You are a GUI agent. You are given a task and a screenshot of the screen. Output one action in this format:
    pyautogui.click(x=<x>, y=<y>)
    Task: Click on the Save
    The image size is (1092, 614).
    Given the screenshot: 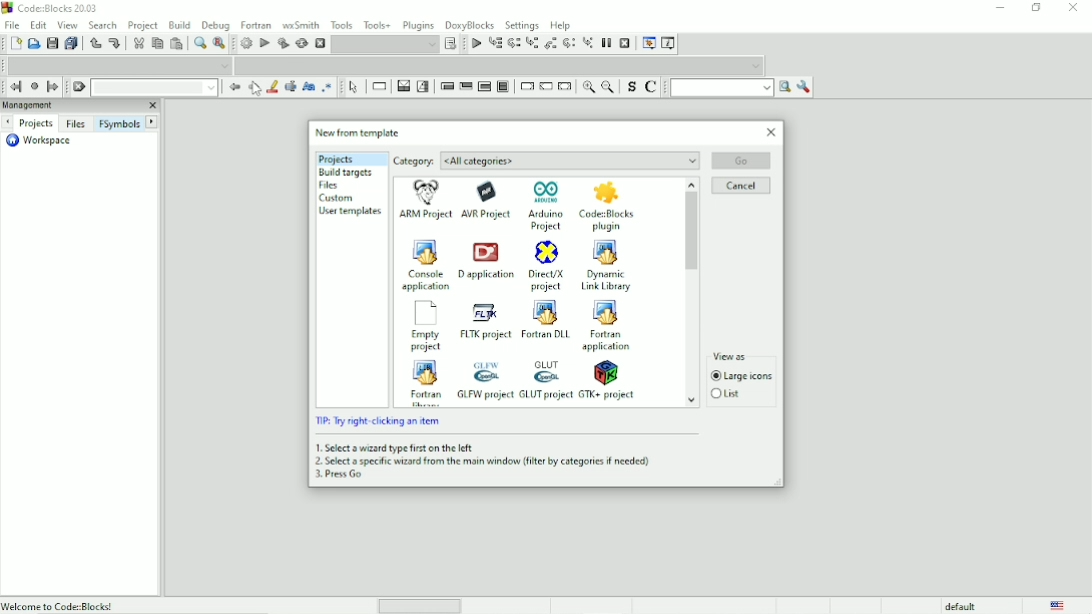 What is the action you would take?
    pyautogui.click(x=51, y=43)
    